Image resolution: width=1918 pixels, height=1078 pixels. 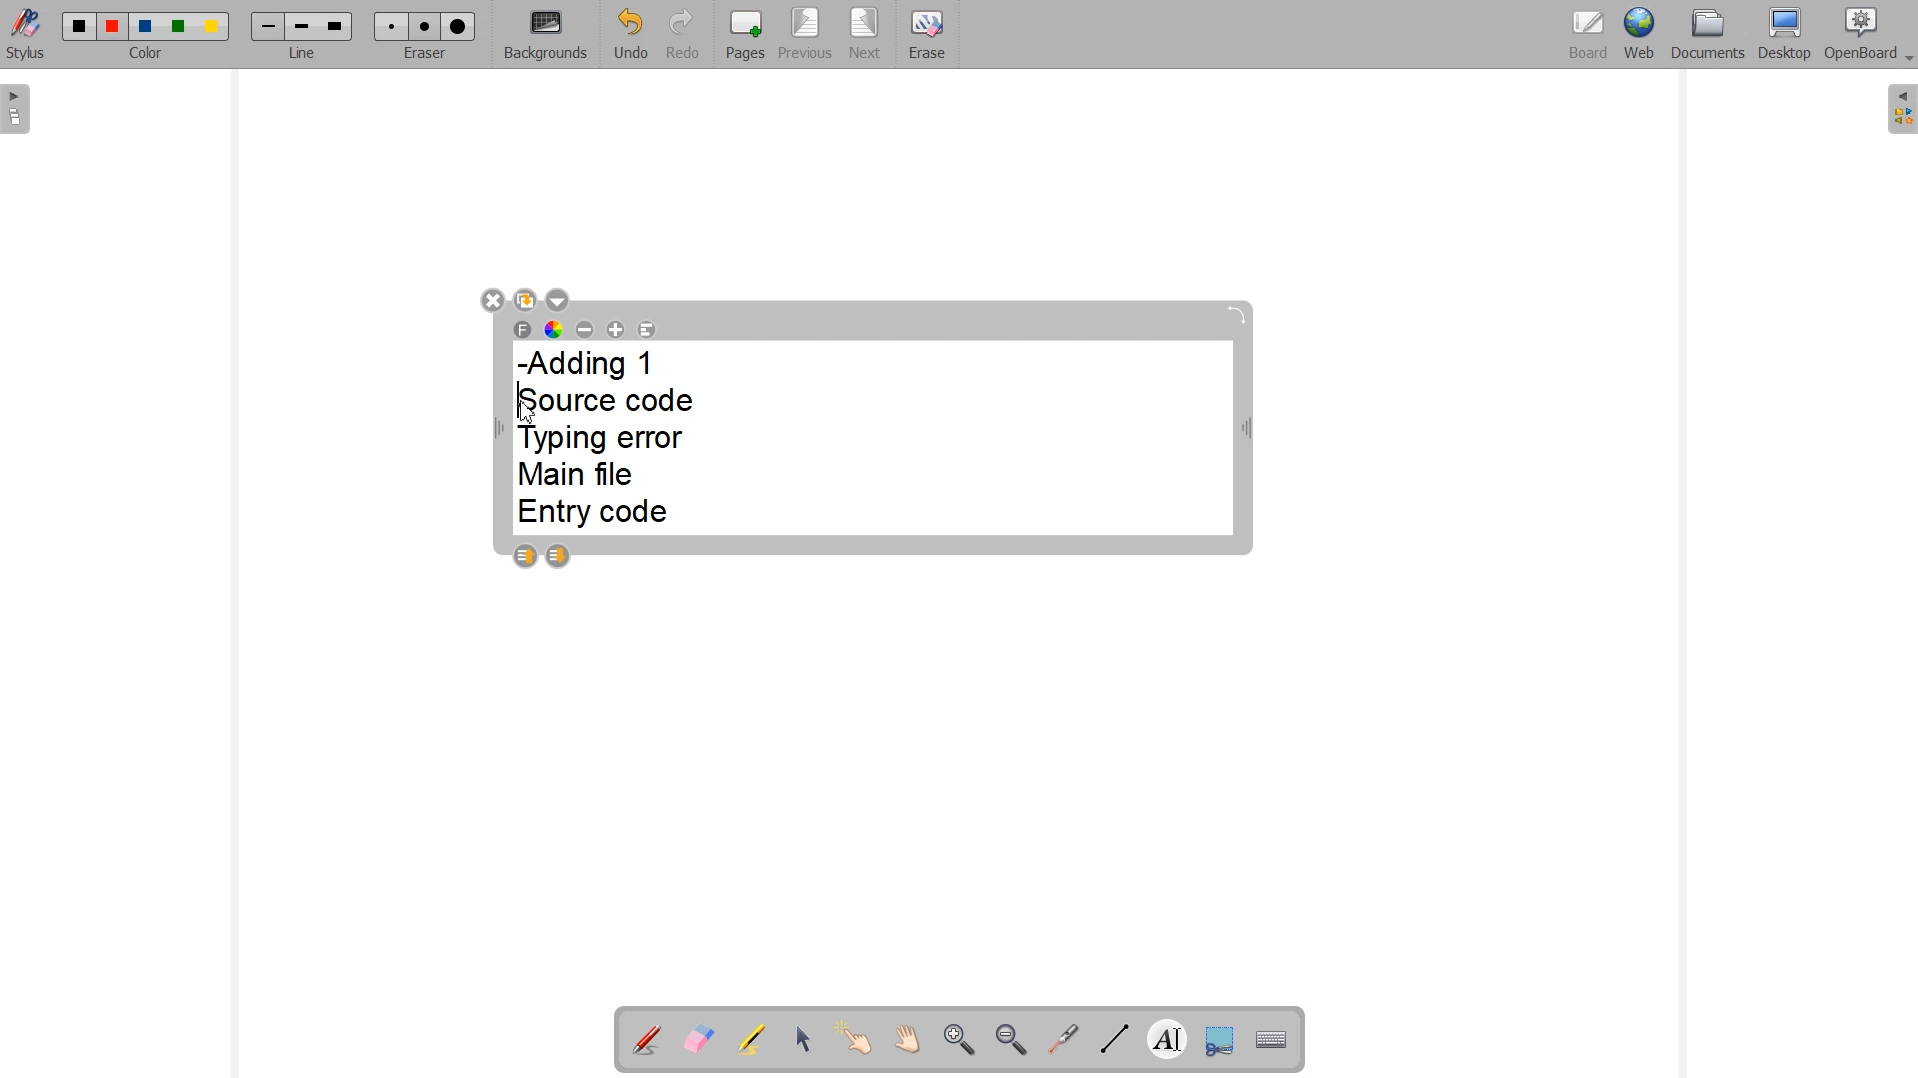 I want to click on Web, so click(x=1639, y=35).